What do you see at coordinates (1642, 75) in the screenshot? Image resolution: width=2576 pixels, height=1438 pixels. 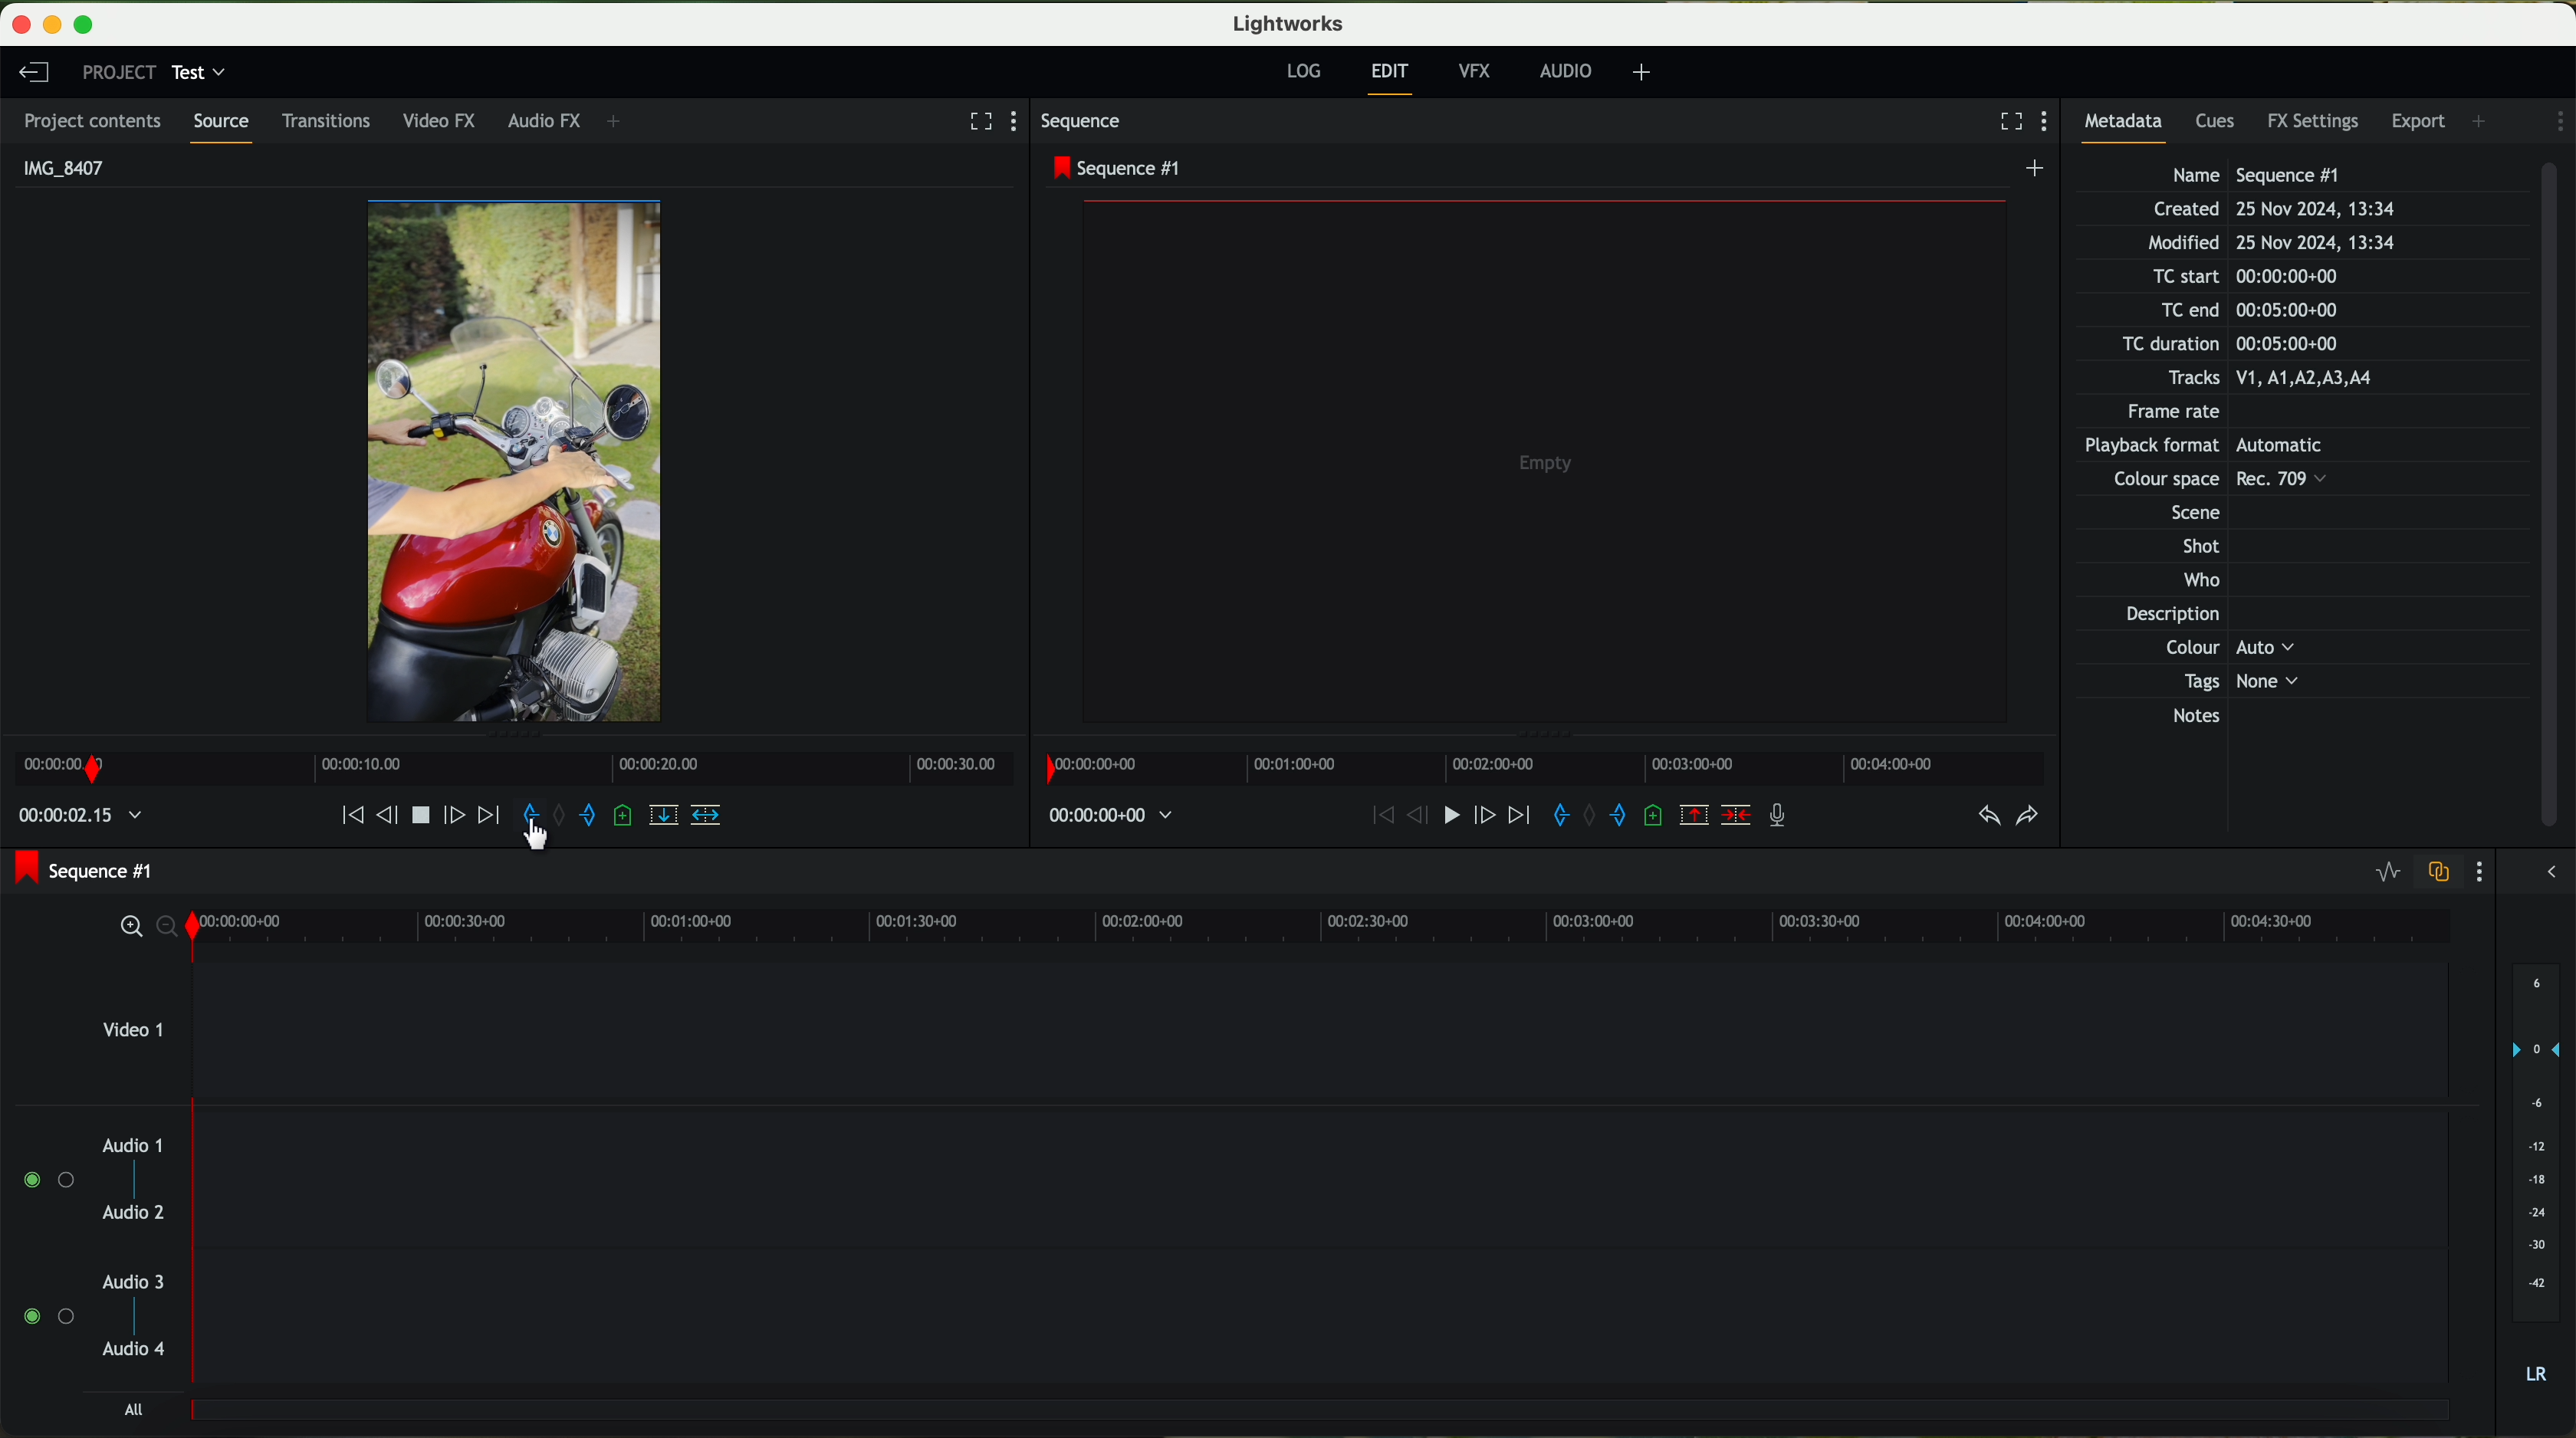 I see `+` at bounding box center [1642, 75].